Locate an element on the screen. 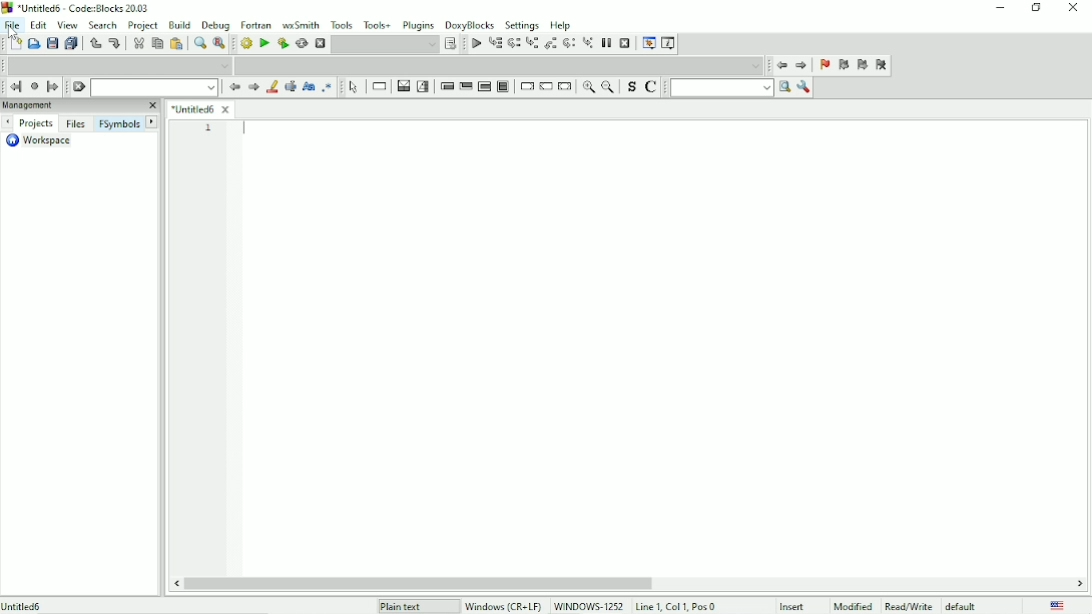  Break debugger is located at coordinates (605, 43).